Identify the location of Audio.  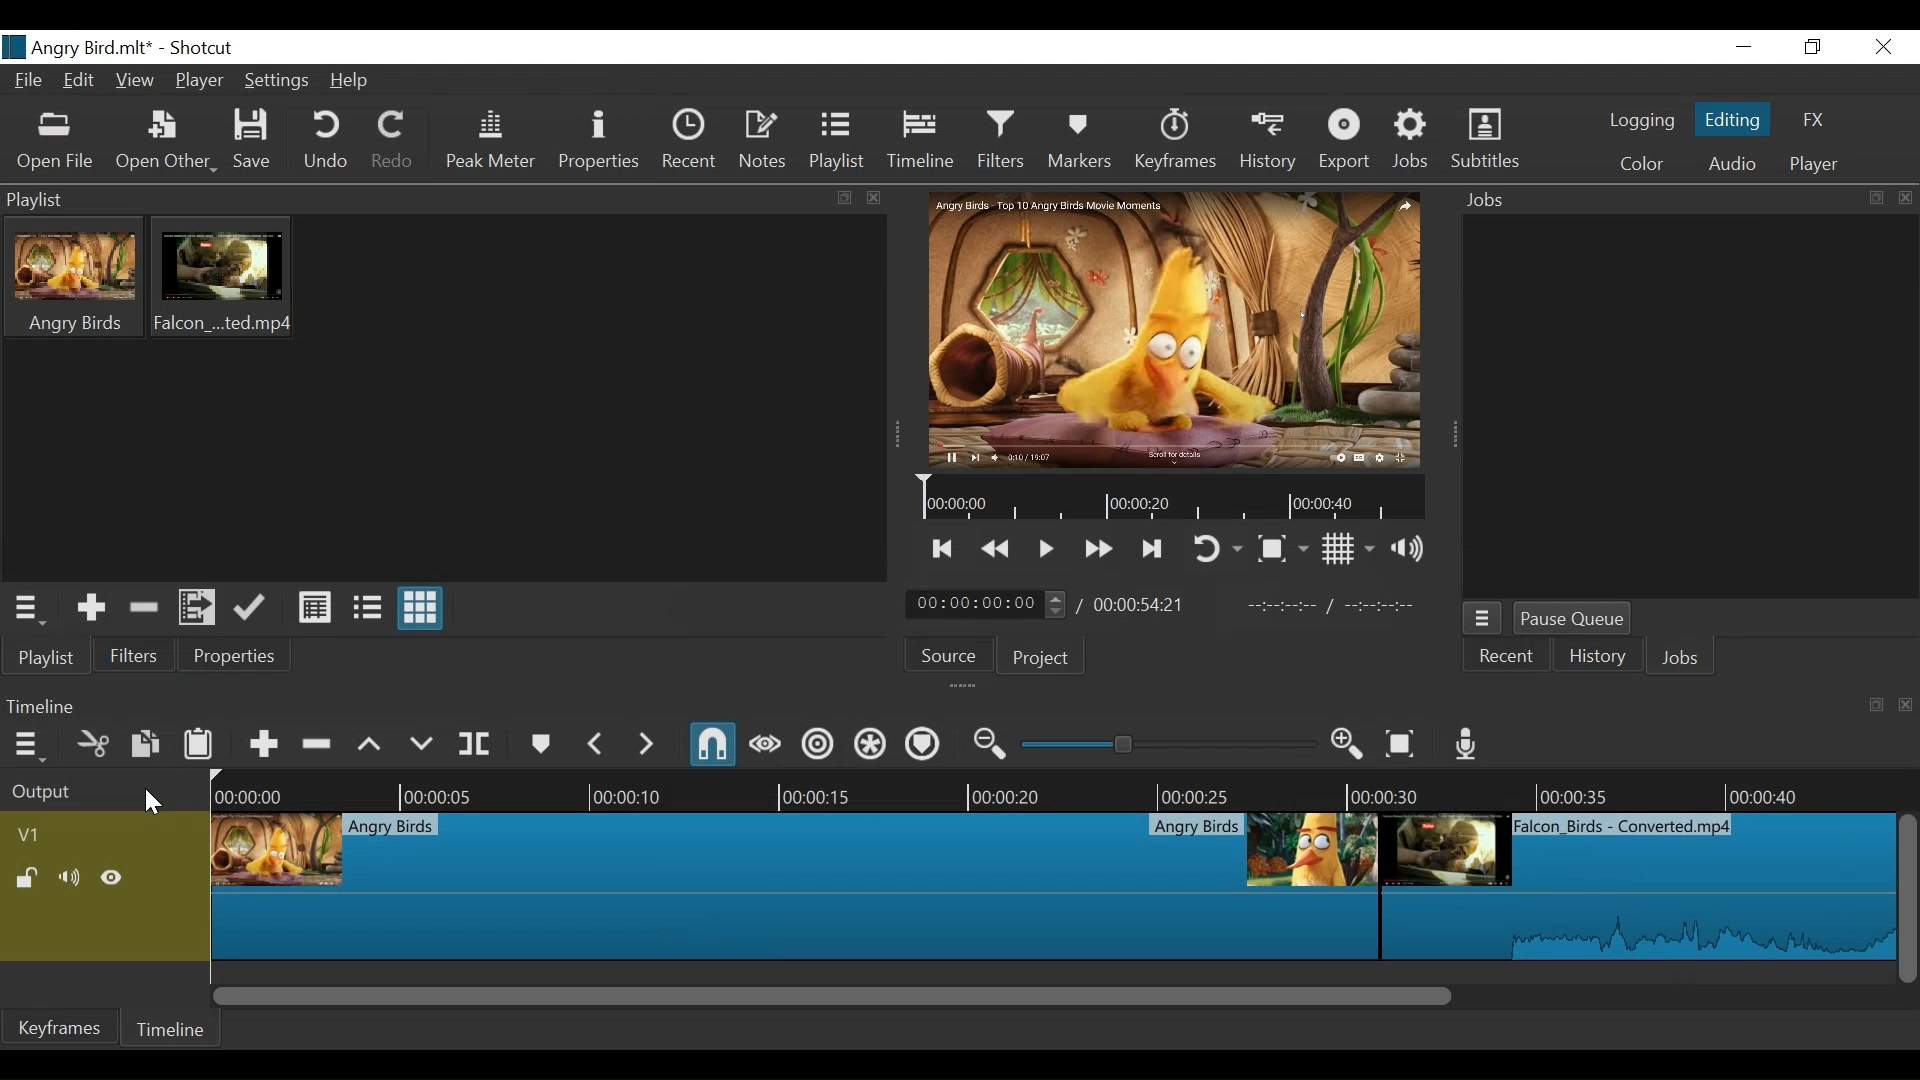
(1731, 163).